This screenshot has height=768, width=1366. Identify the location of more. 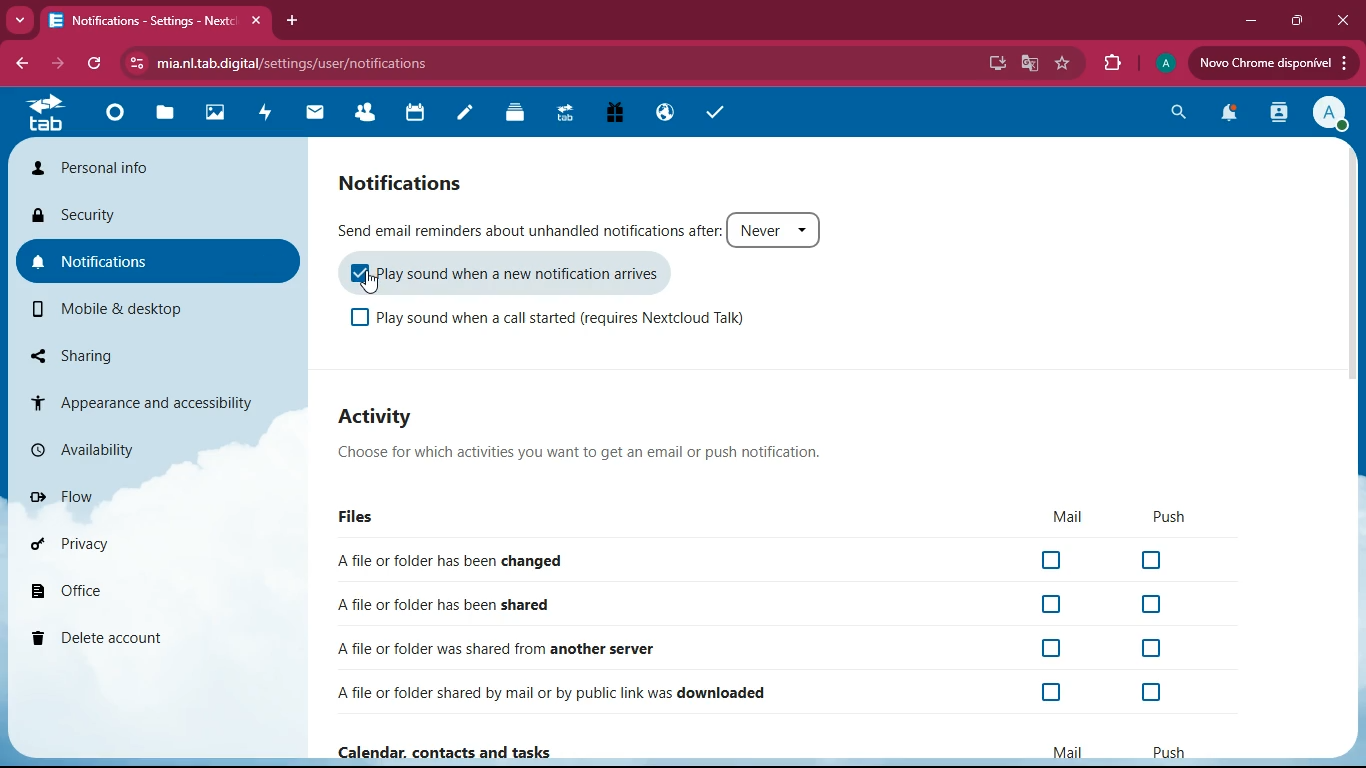
(20, 16).